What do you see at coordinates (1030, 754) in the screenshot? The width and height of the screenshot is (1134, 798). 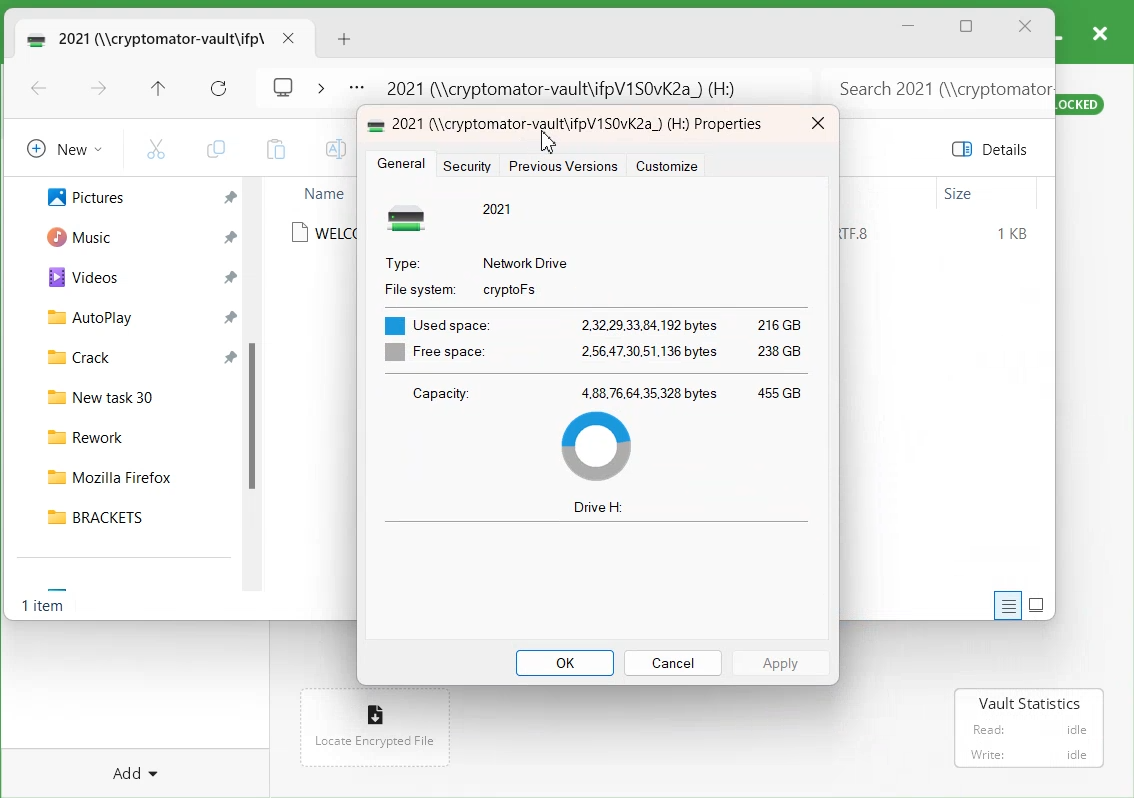 I see `Write: idle` at bounding box center [1030, 754].